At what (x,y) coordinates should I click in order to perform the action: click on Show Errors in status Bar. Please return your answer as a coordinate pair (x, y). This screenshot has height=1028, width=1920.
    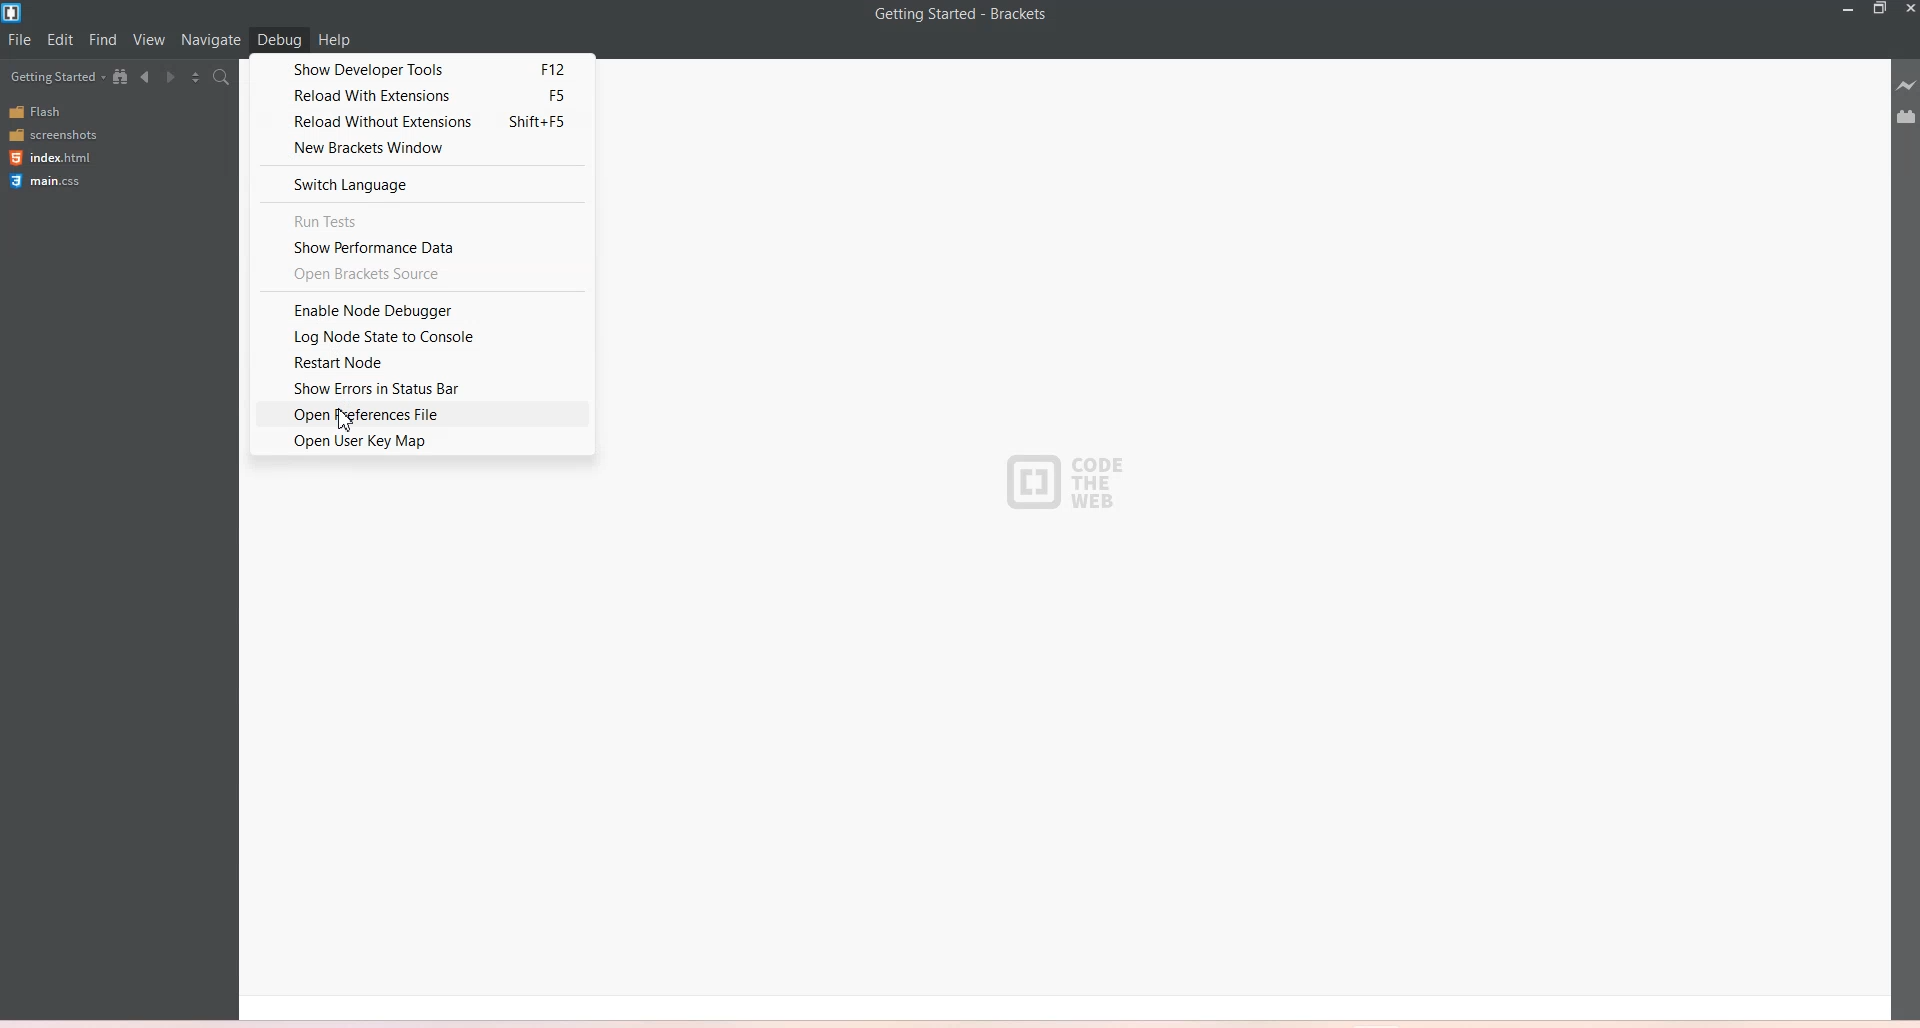
    Looking at the image, I should click on (416, 387).